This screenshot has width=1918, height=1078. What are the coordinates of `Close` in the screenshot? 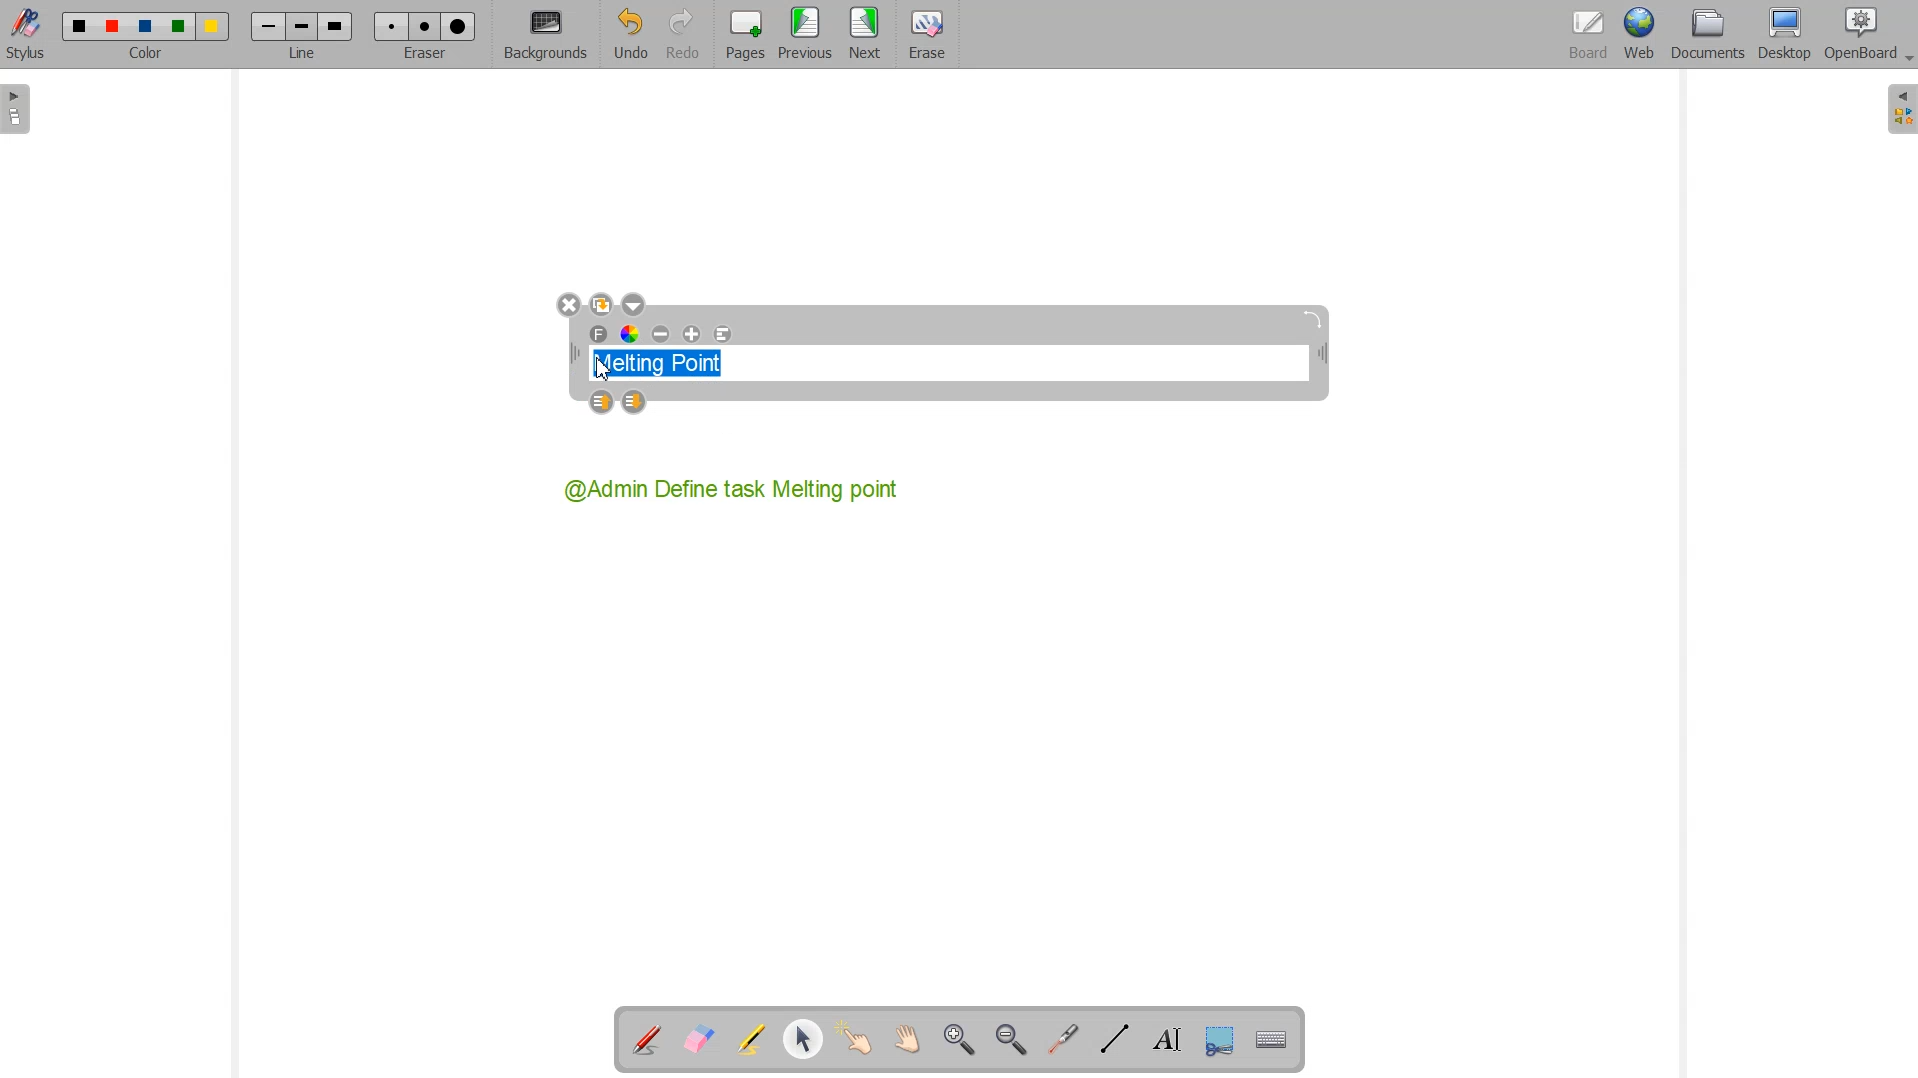 It's located at (568, 306).